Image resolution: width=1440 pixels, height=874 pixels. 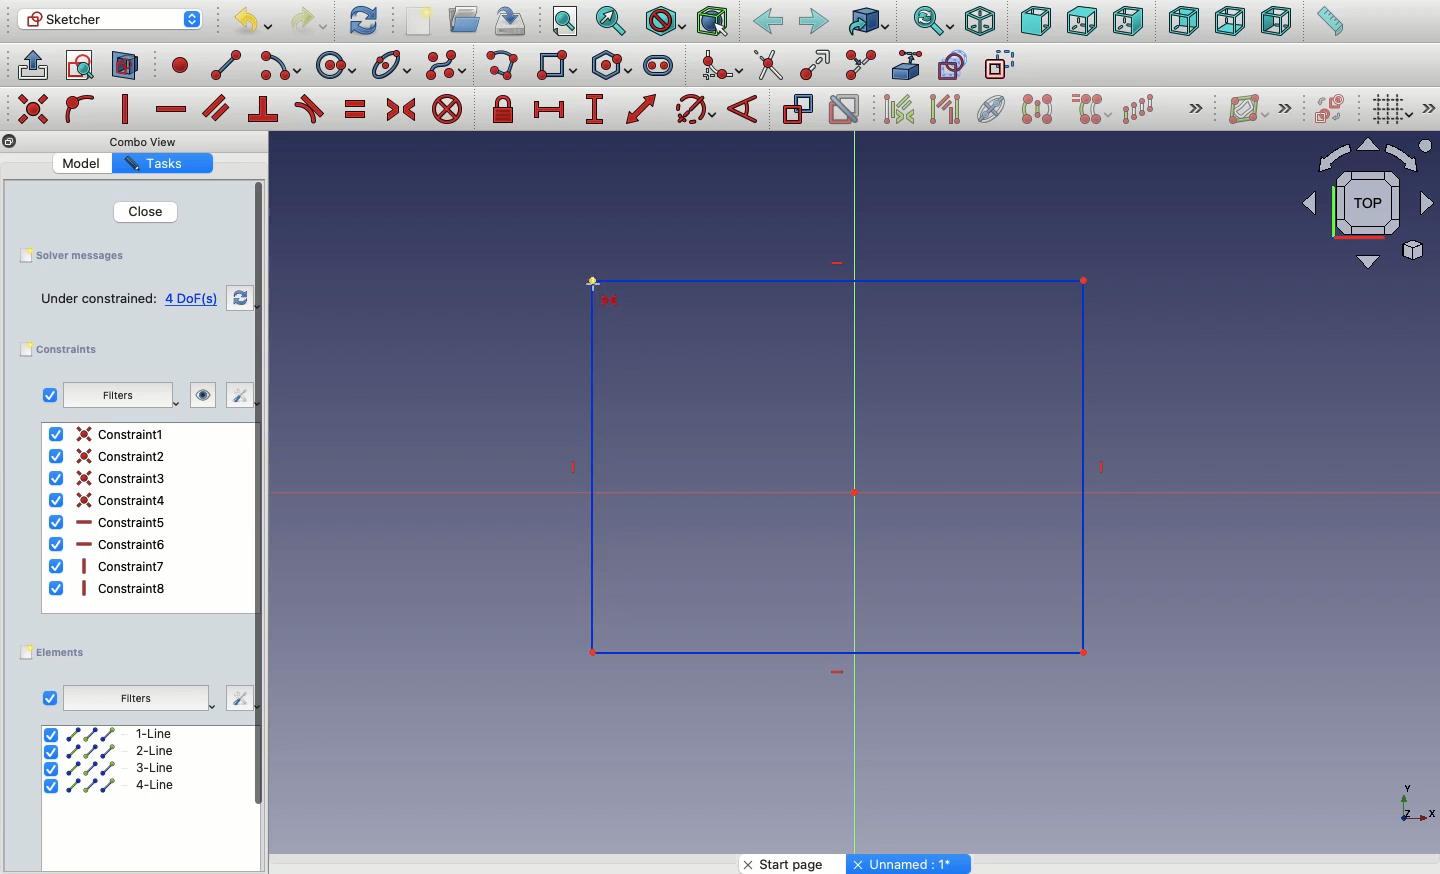 I want to click on Refresh, so click(x=363, y=19).